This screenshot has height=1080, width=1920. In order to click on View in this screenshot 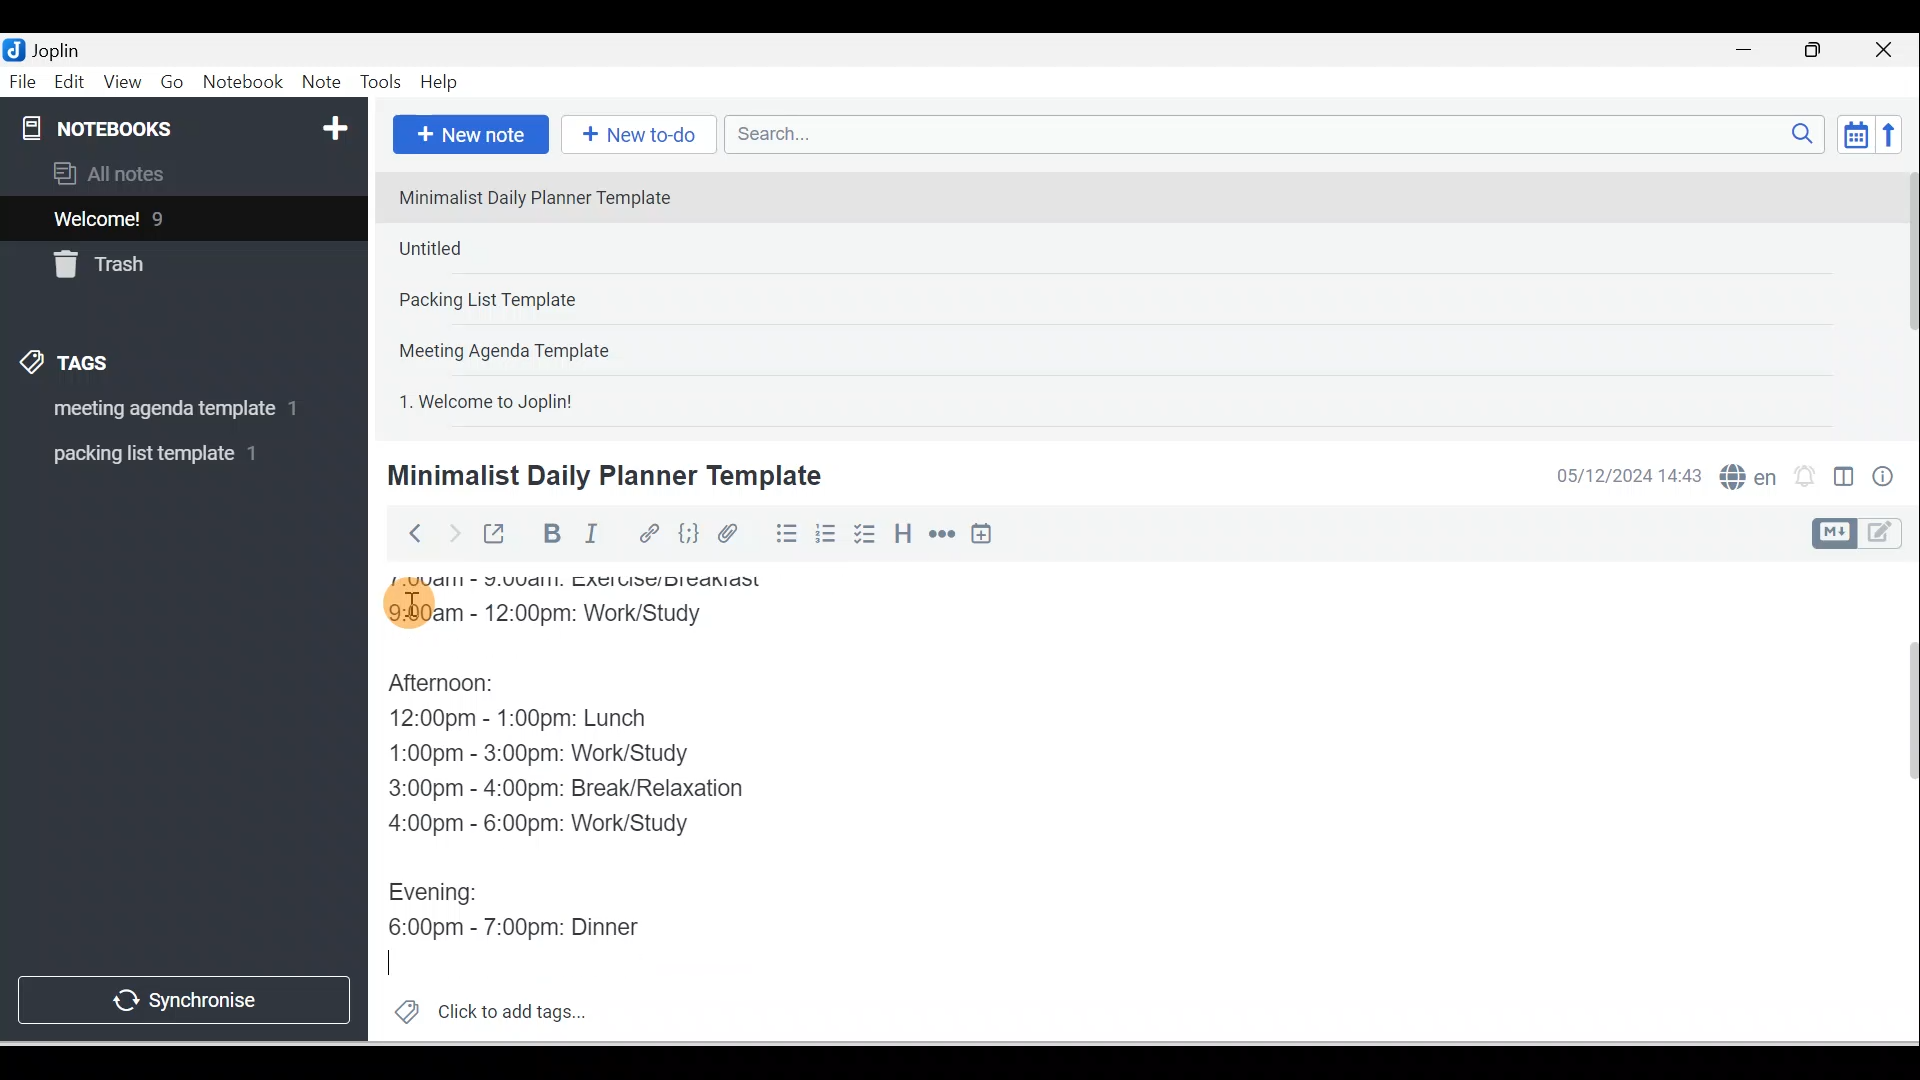, I will do `click(122, 83)`.